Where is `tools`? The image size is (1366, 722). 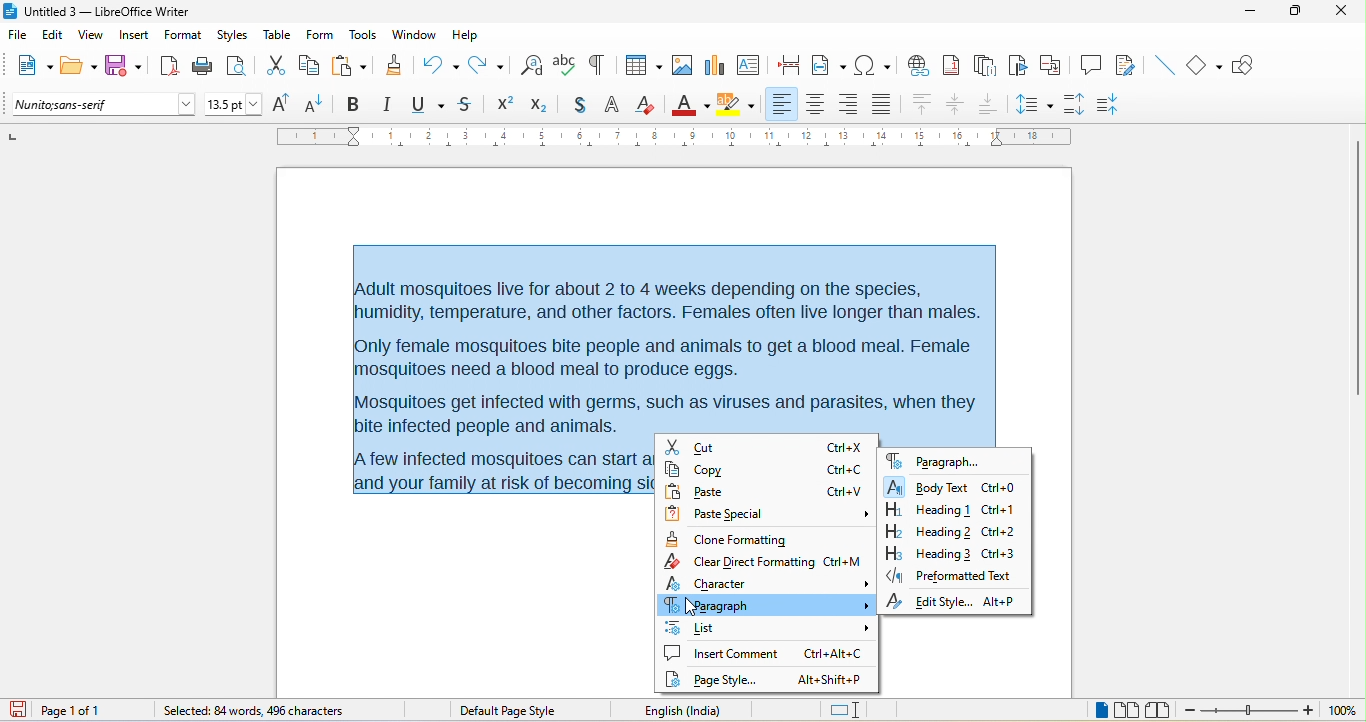
tools is located at coordinates (362, 36).